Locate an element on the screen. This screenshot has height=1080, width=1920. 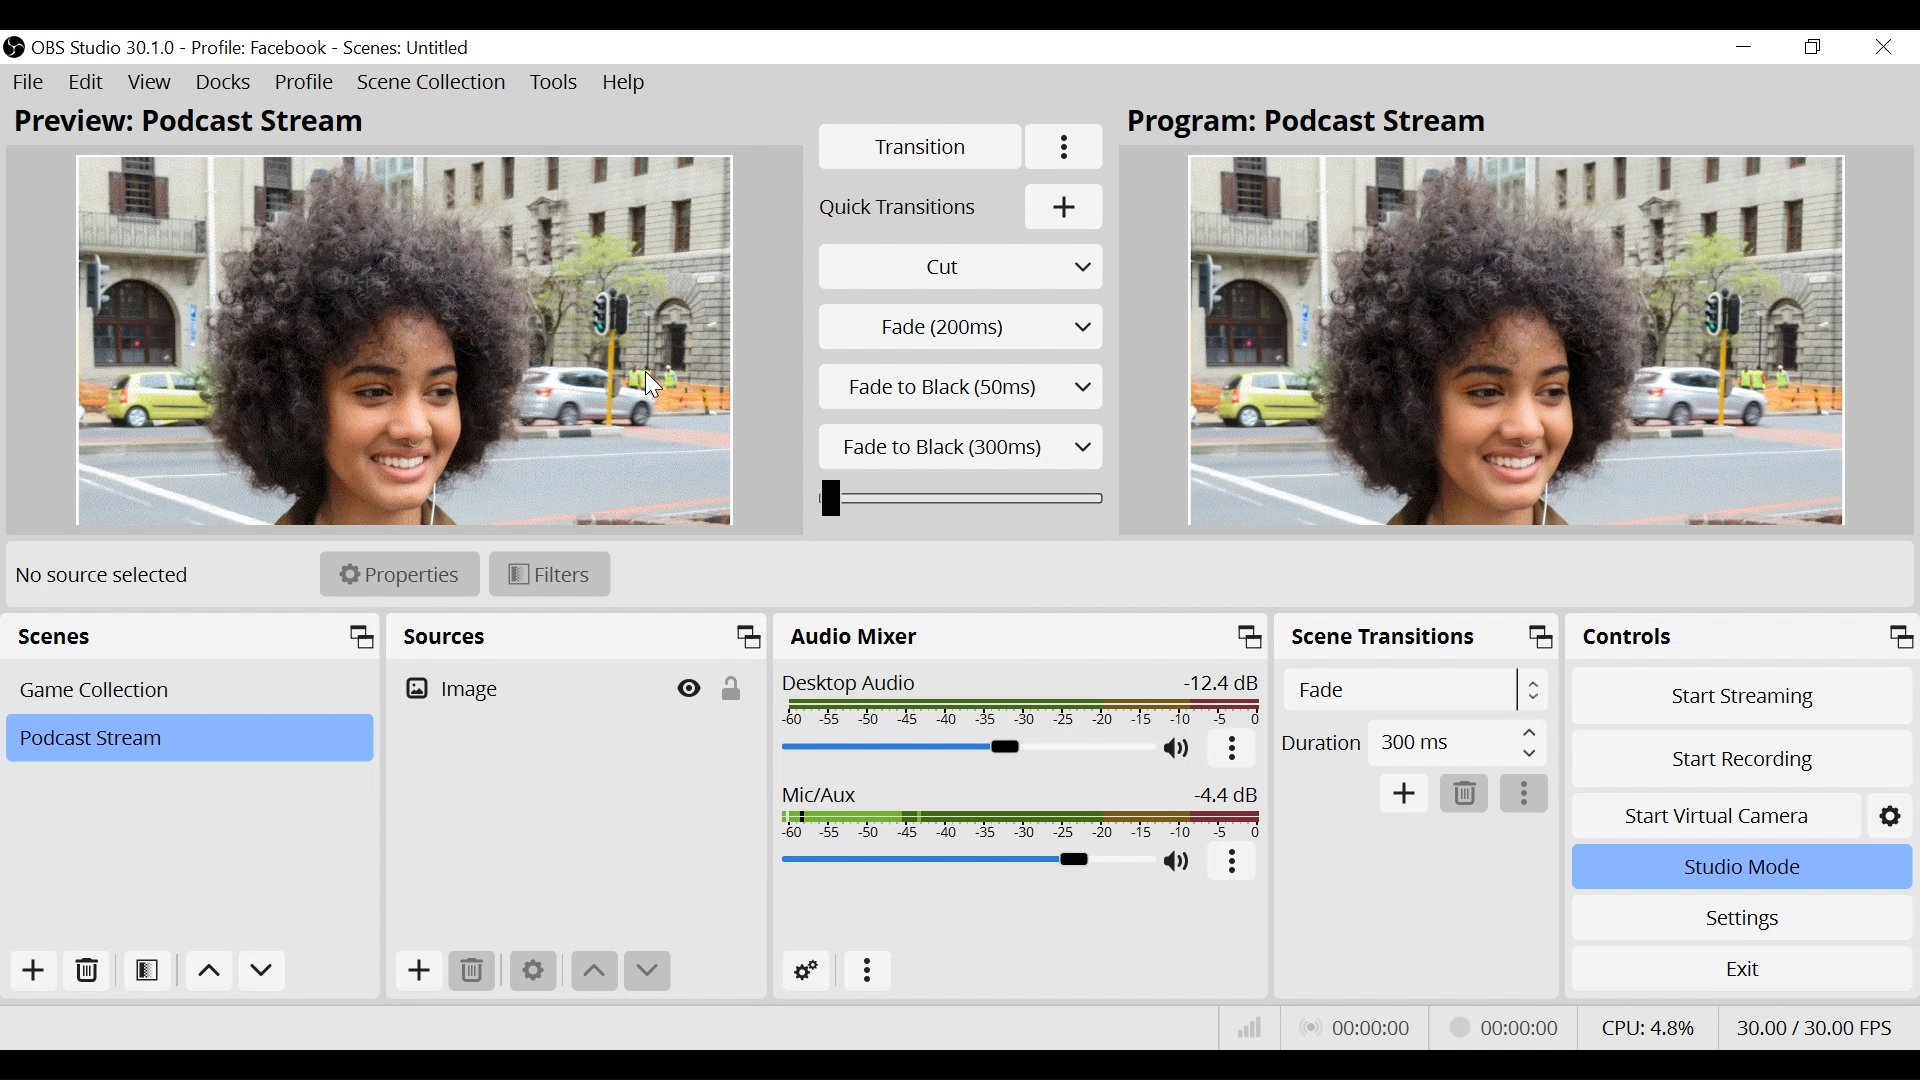
more options is located at coordinates (1231, 749).